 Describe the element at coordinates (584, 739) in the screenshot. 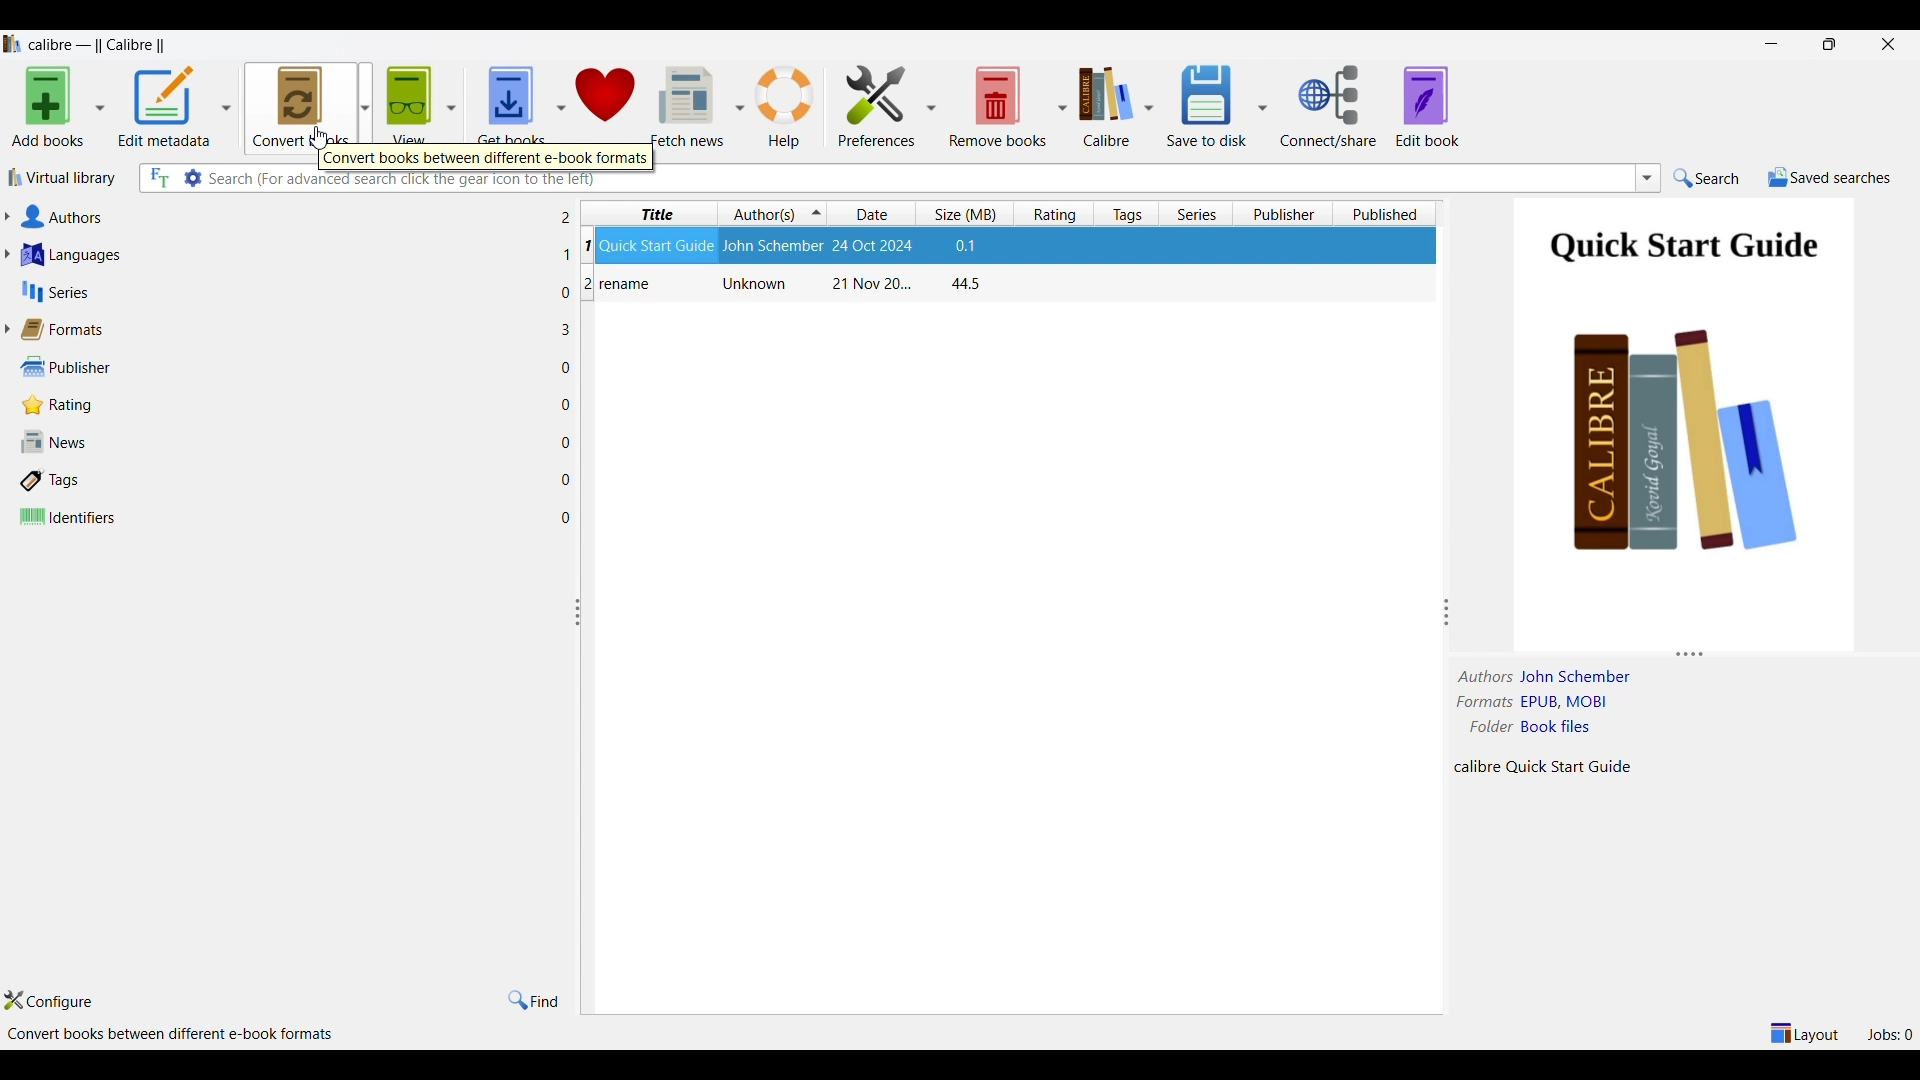

I see `Change width of panels attached to this line` at that location.